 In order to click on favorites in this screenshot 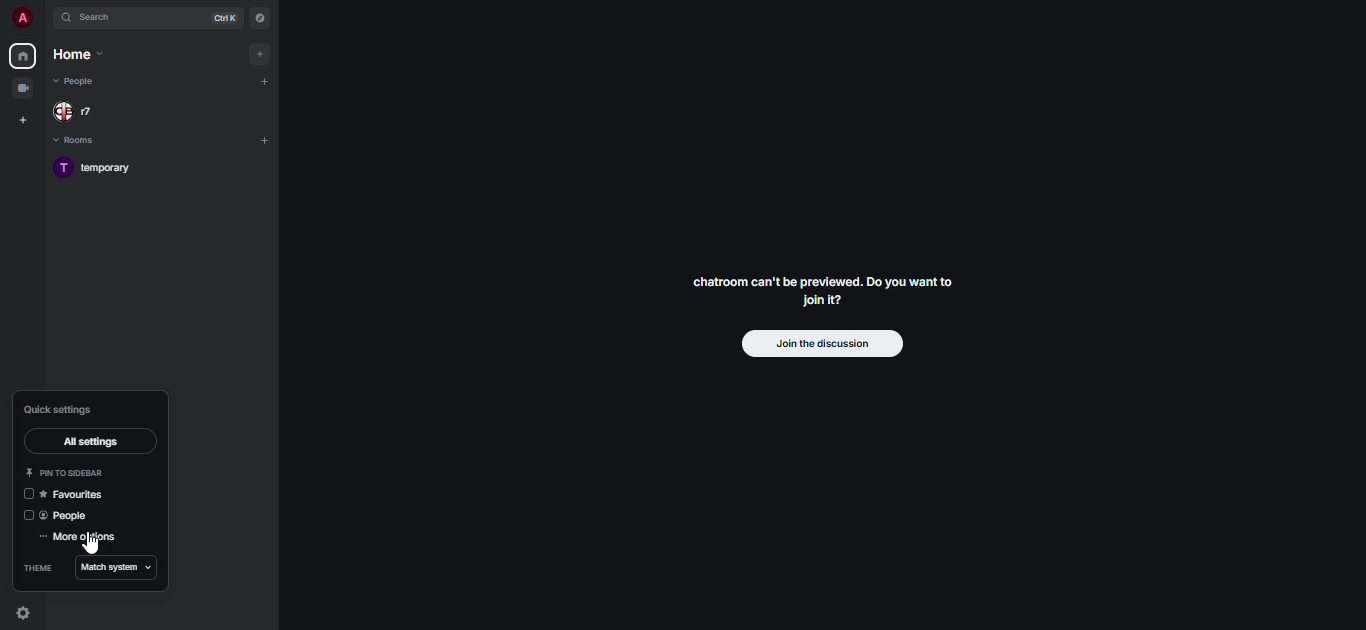, I will do `click(75, 496)`.